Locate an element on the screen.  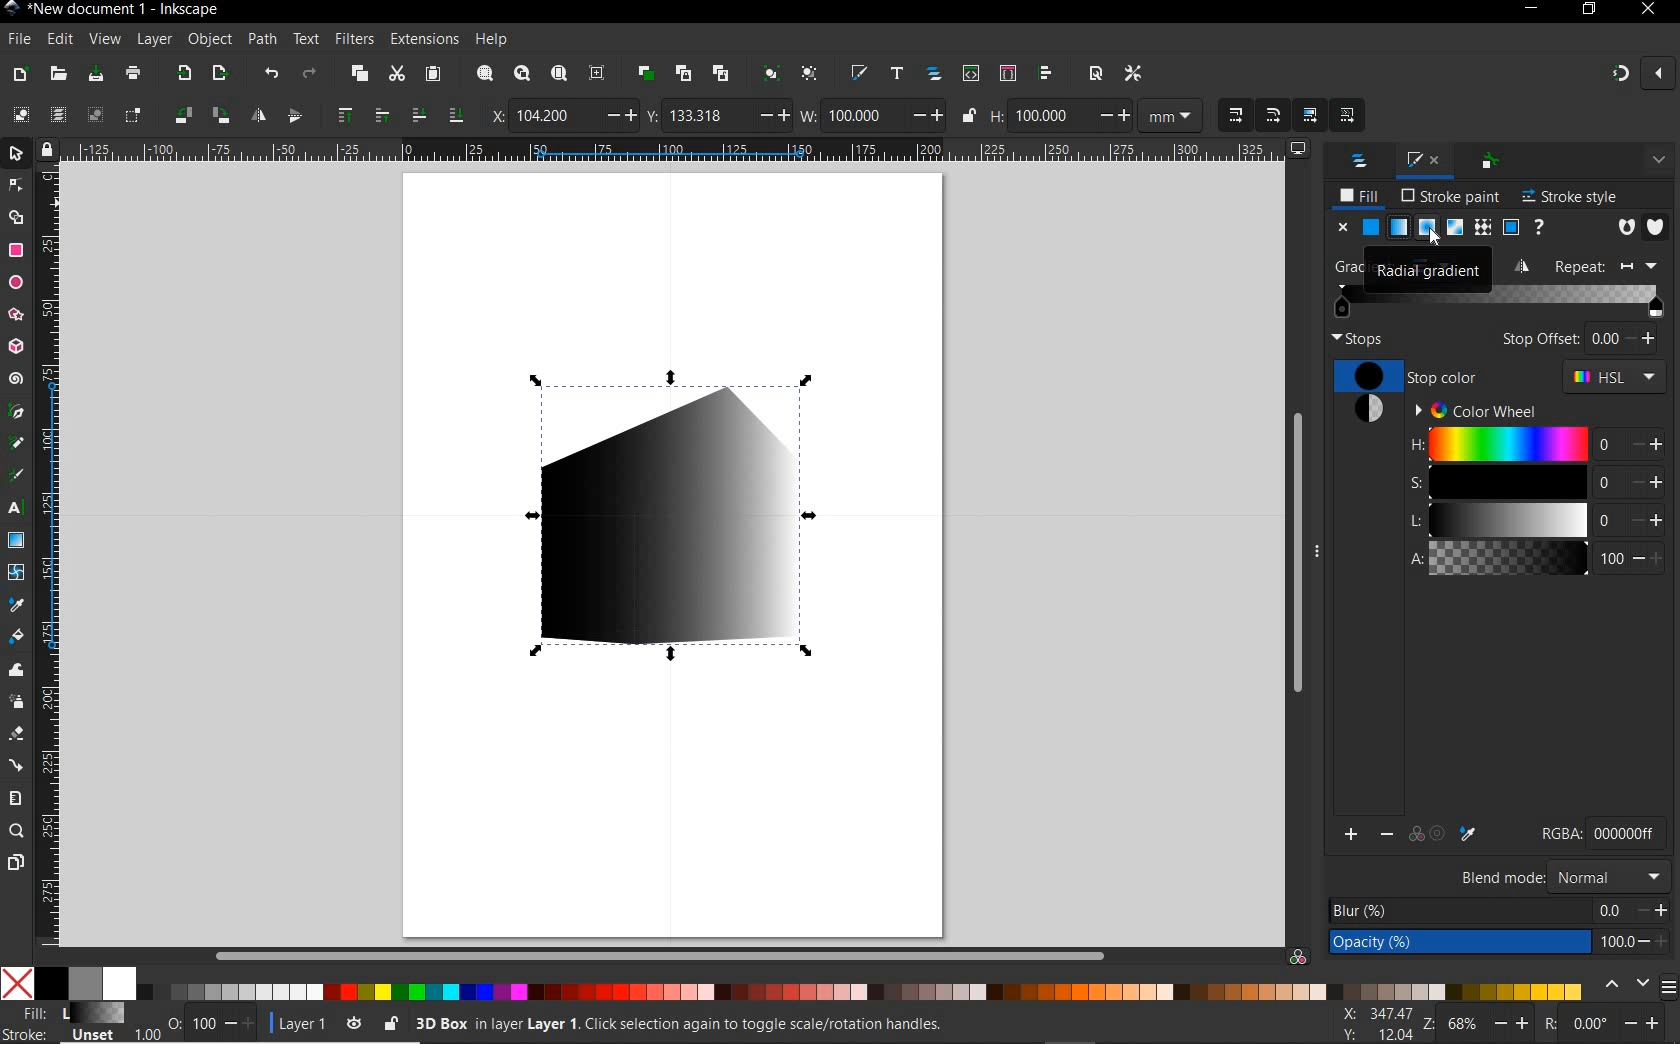
COPY is located at coordinates (361, 76).